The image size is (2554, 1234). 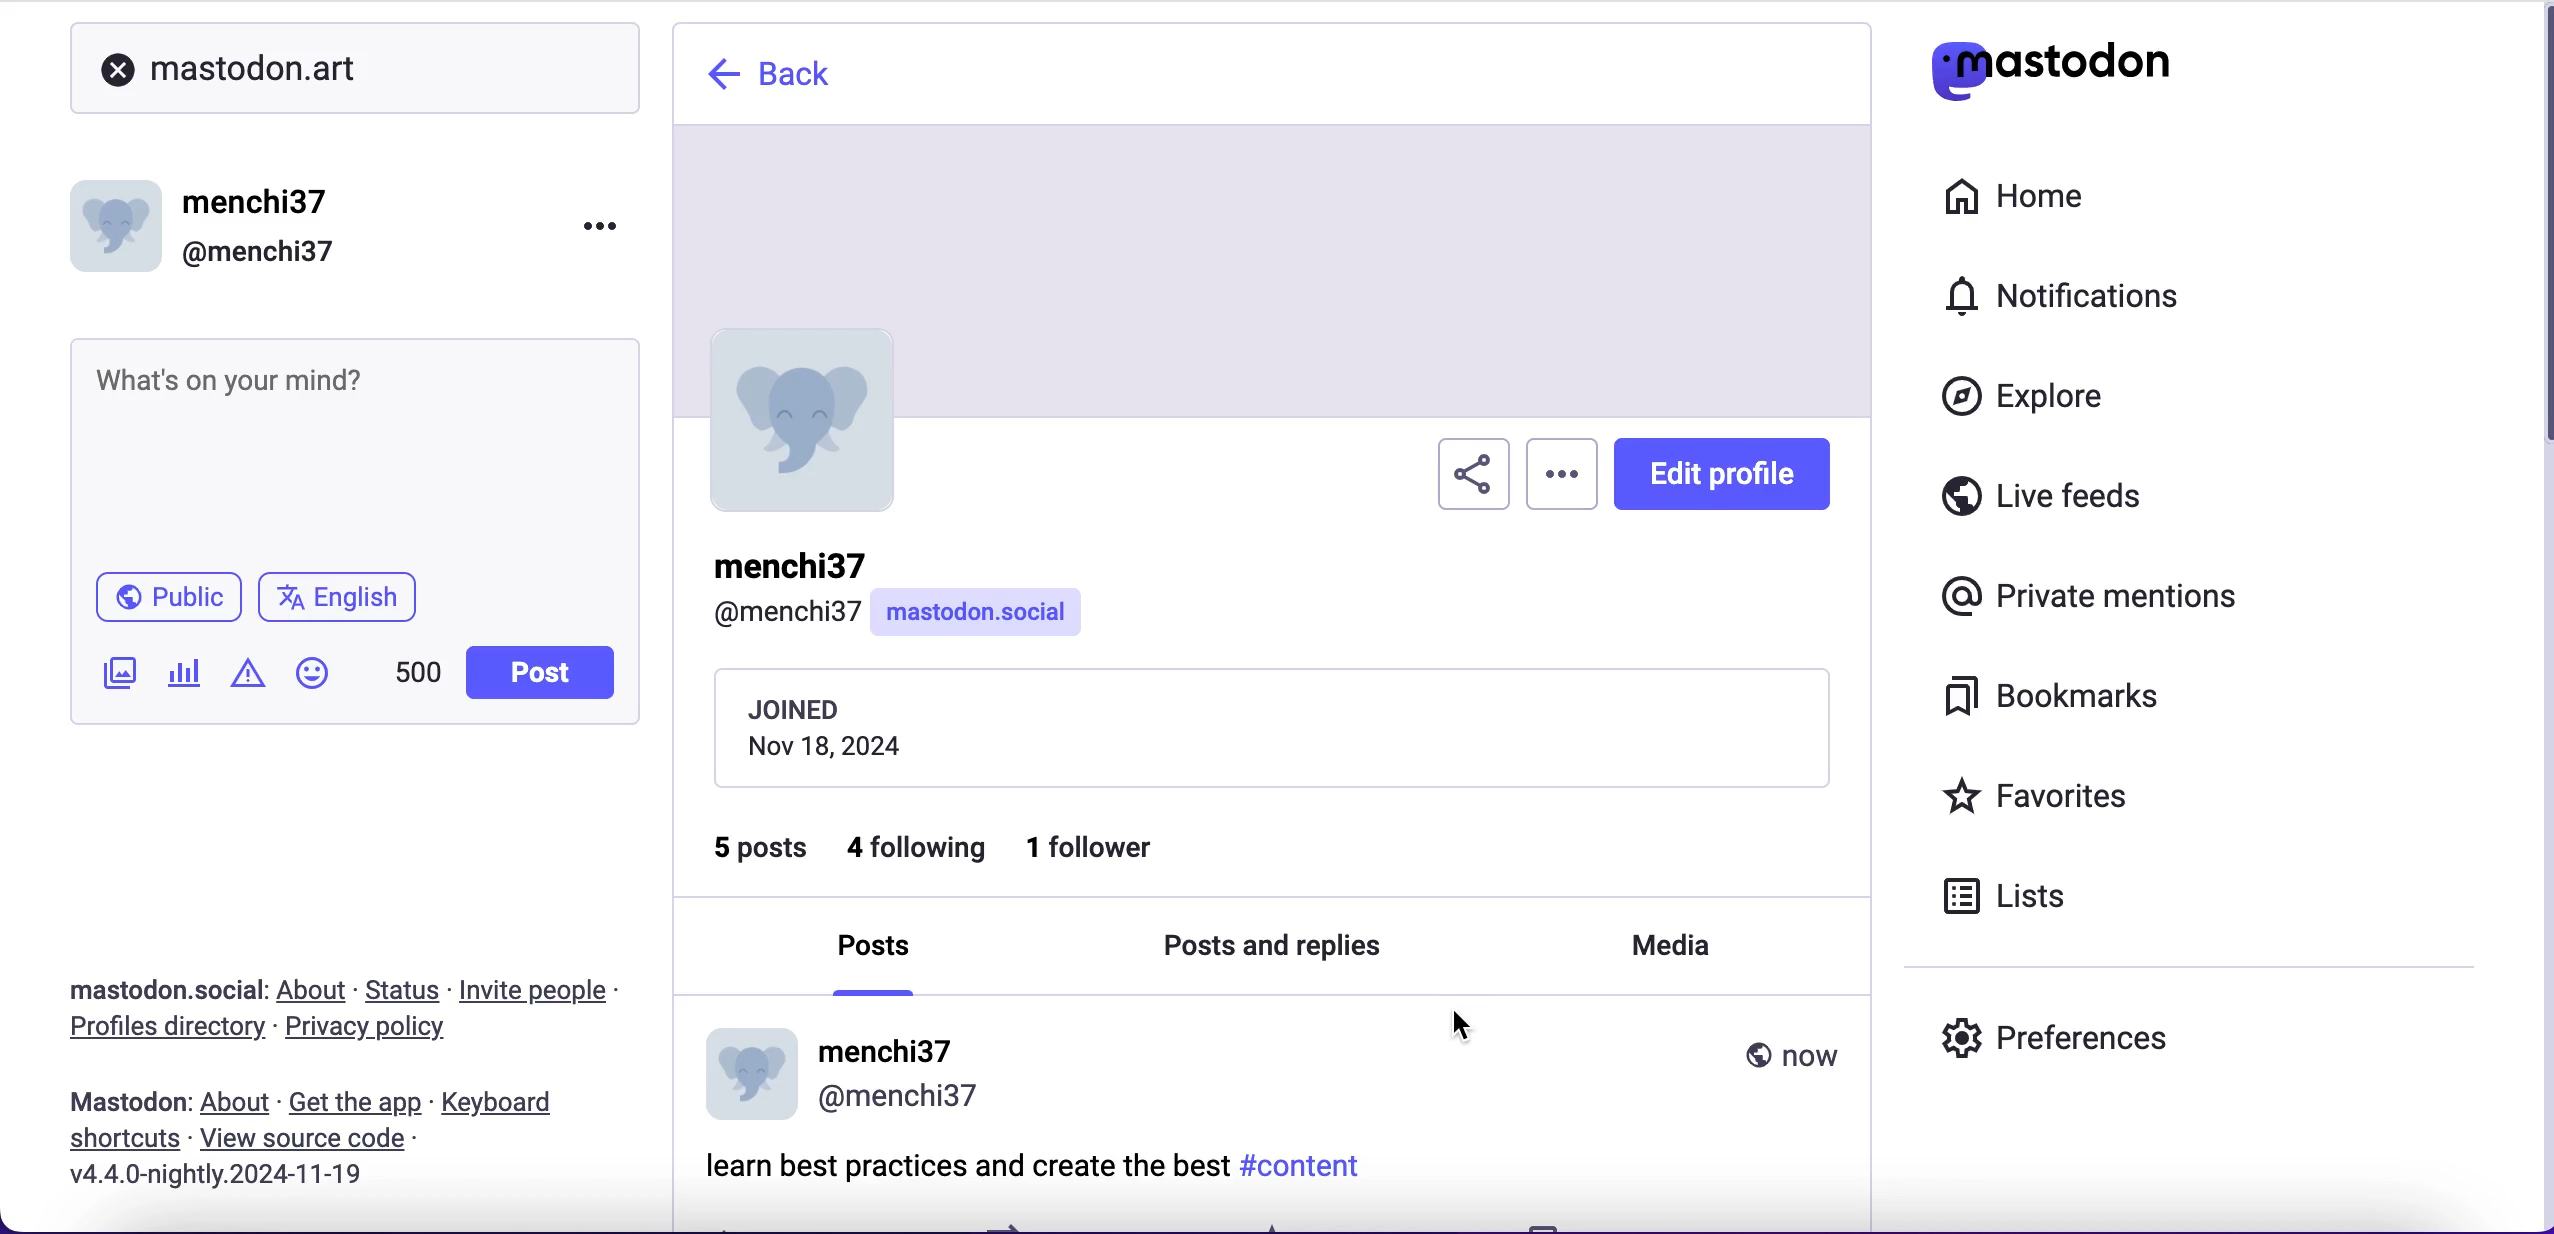 I want to click on share, so click(x=1467, y=471).